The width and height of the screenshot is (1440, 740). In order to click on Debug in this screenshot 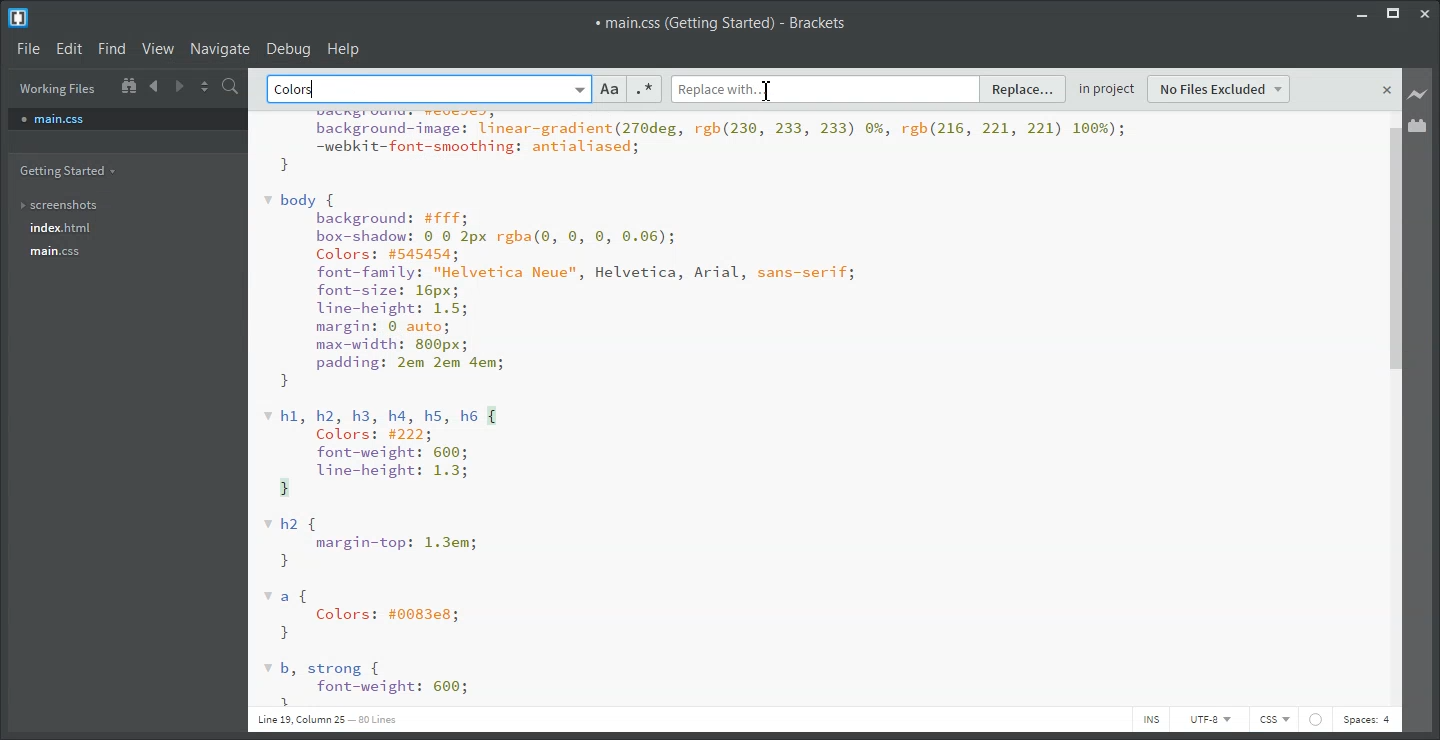, I will do `click(289, 48)`.